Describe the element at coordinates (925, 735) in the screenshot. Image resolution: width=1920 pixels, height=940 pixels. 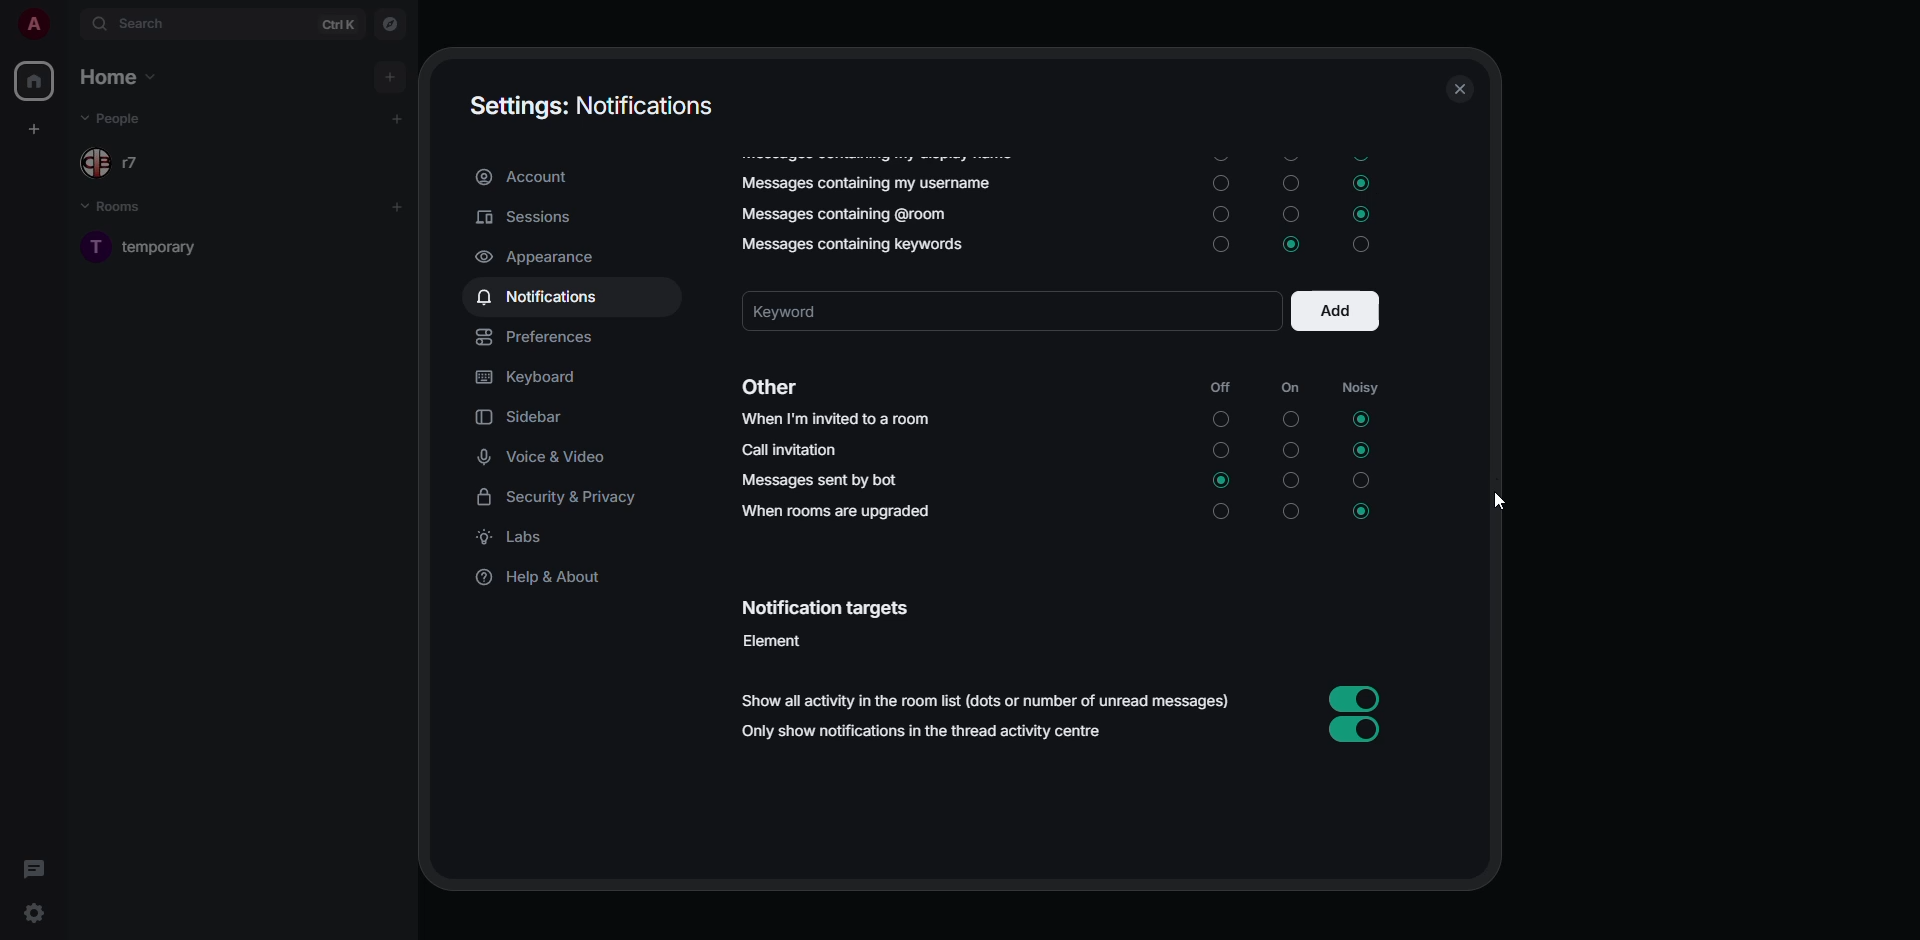
I see `only show notifications in the thread activity centre` at that location.